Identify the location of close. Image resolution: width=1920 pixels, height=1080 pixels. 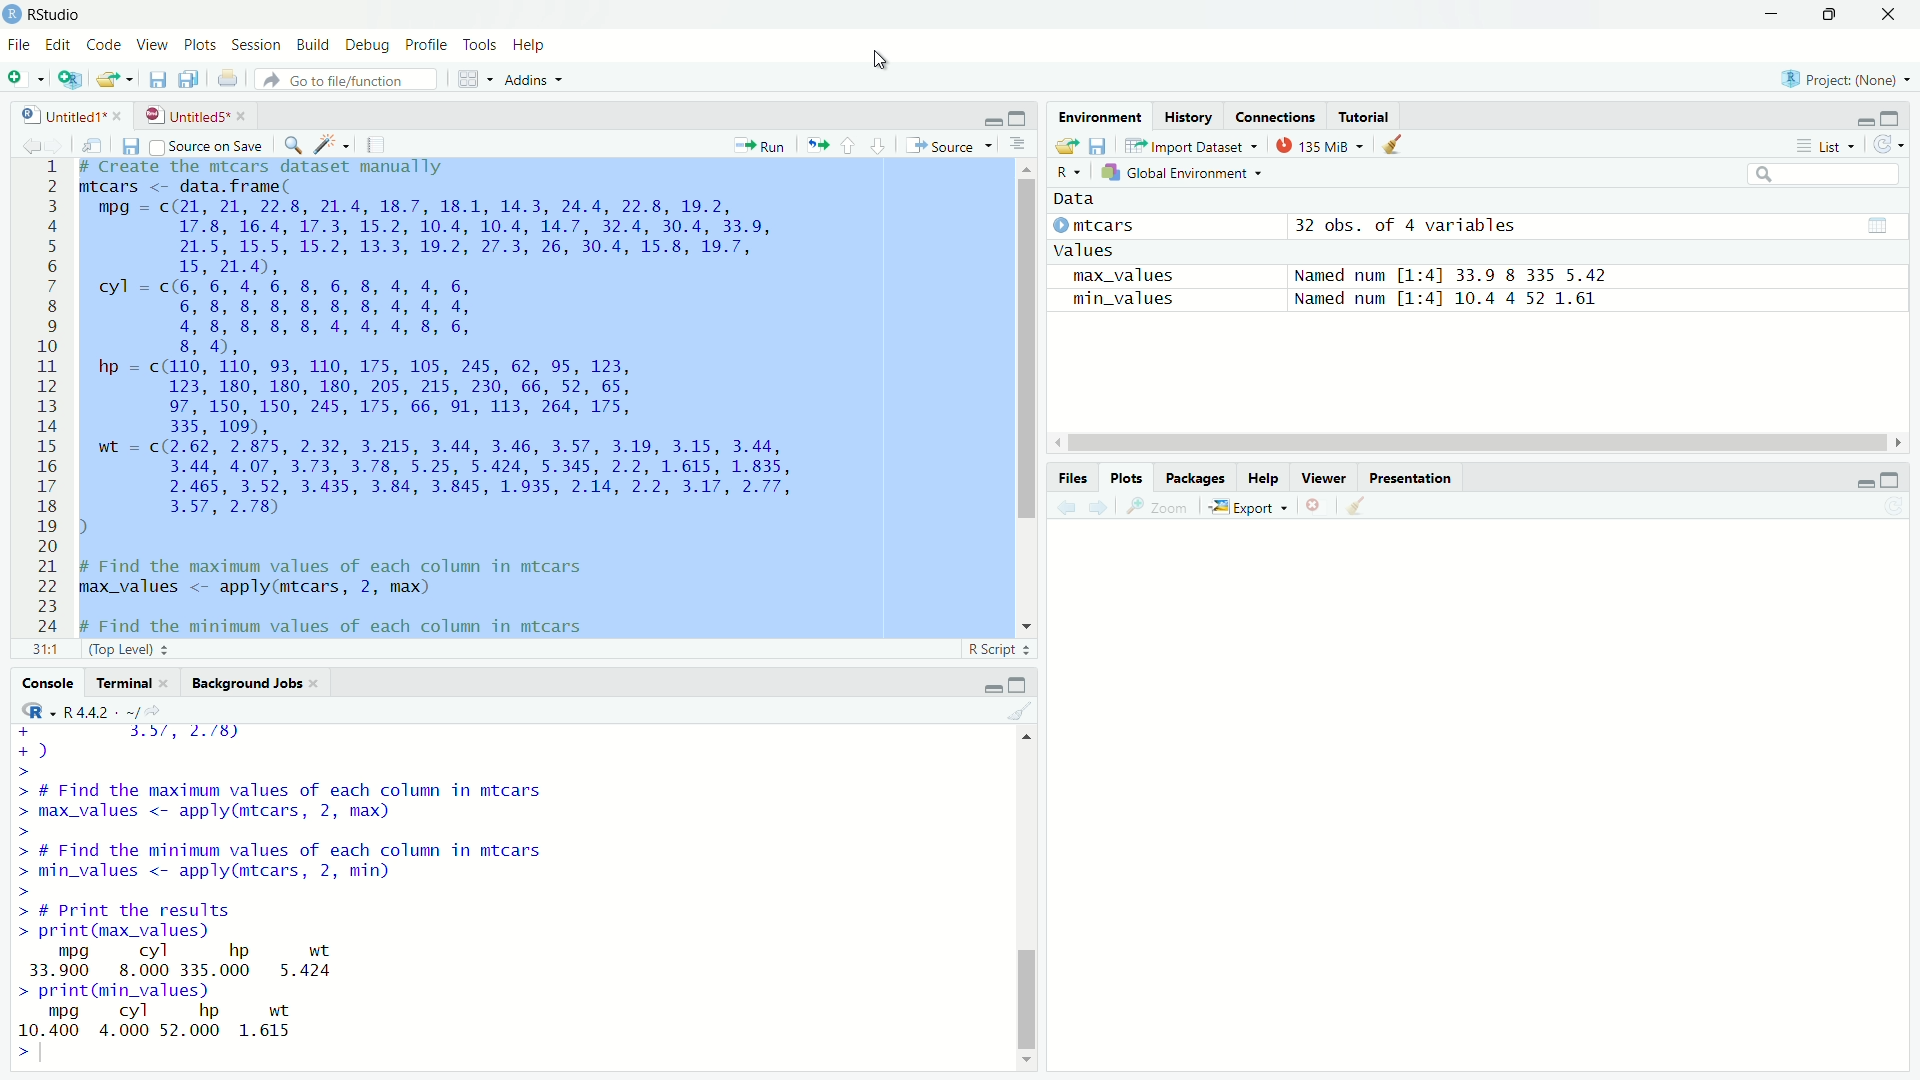
(1317, 504).